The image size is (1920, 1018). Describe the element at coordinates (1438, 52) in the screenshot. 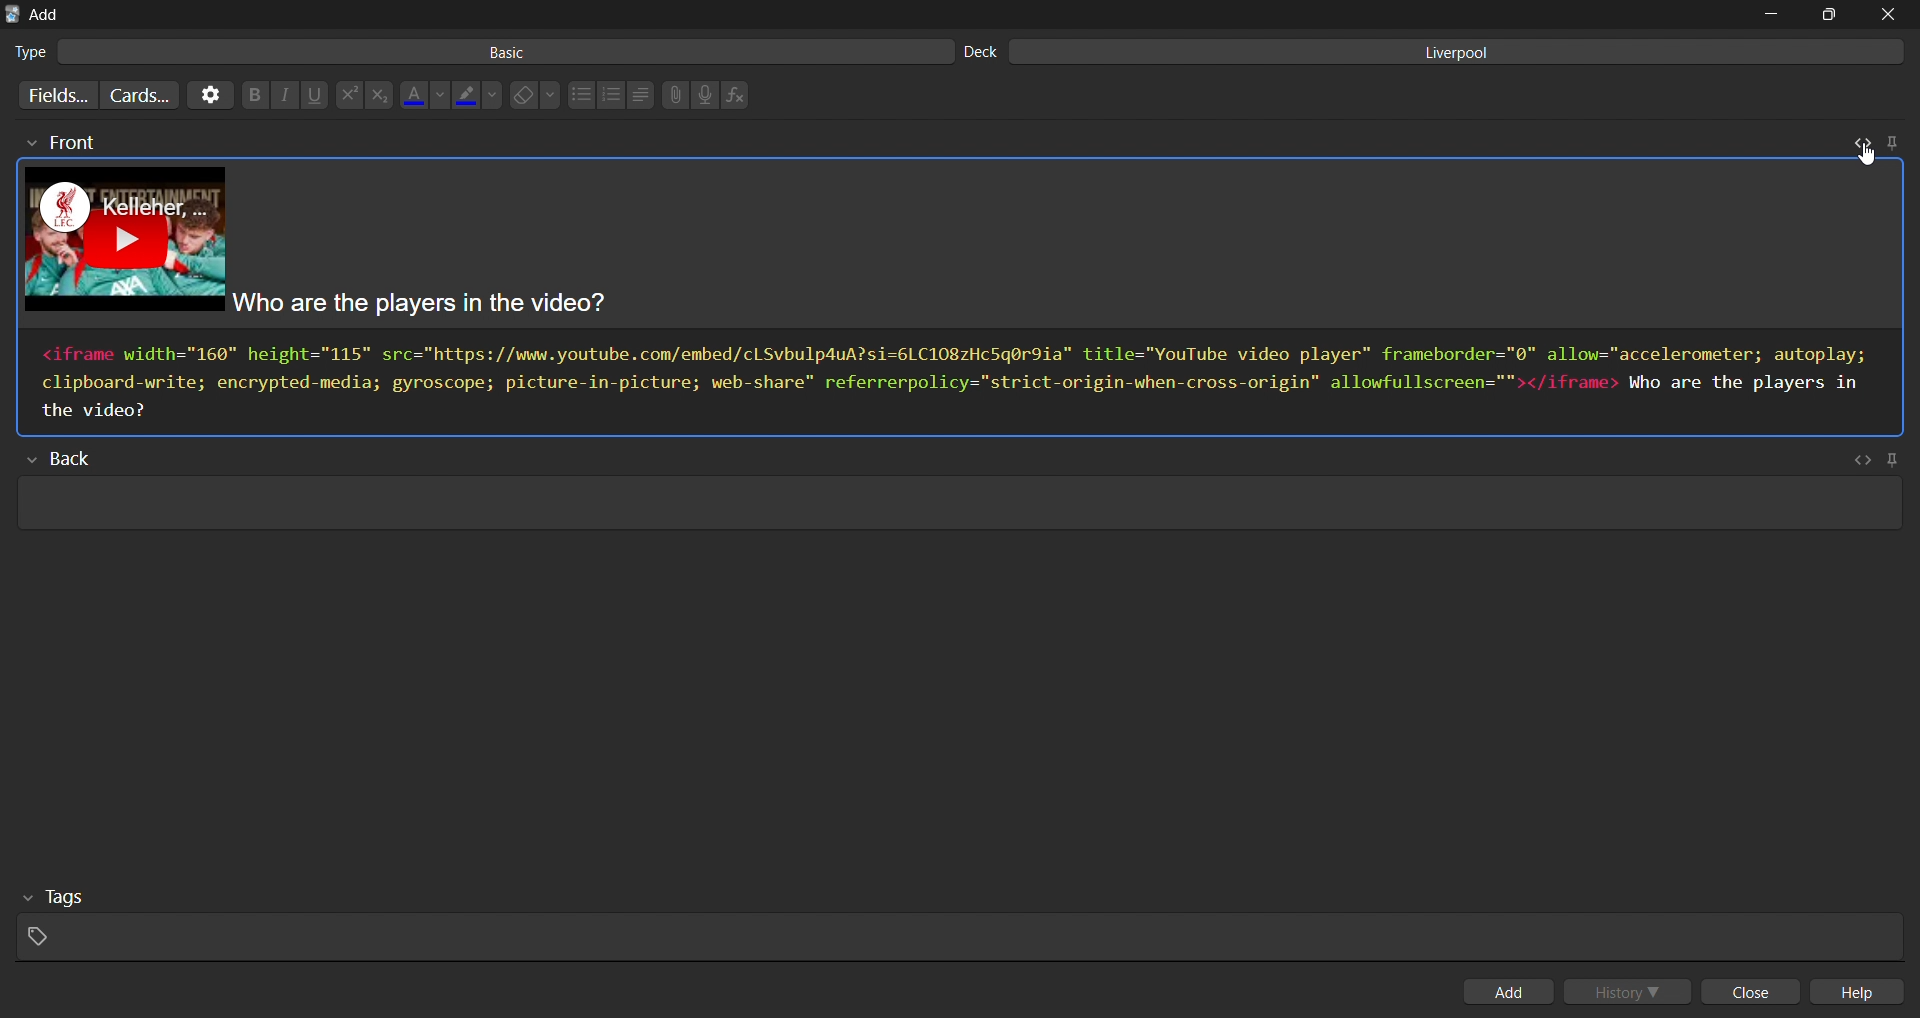

I see `liverpool deck input field` at that location.